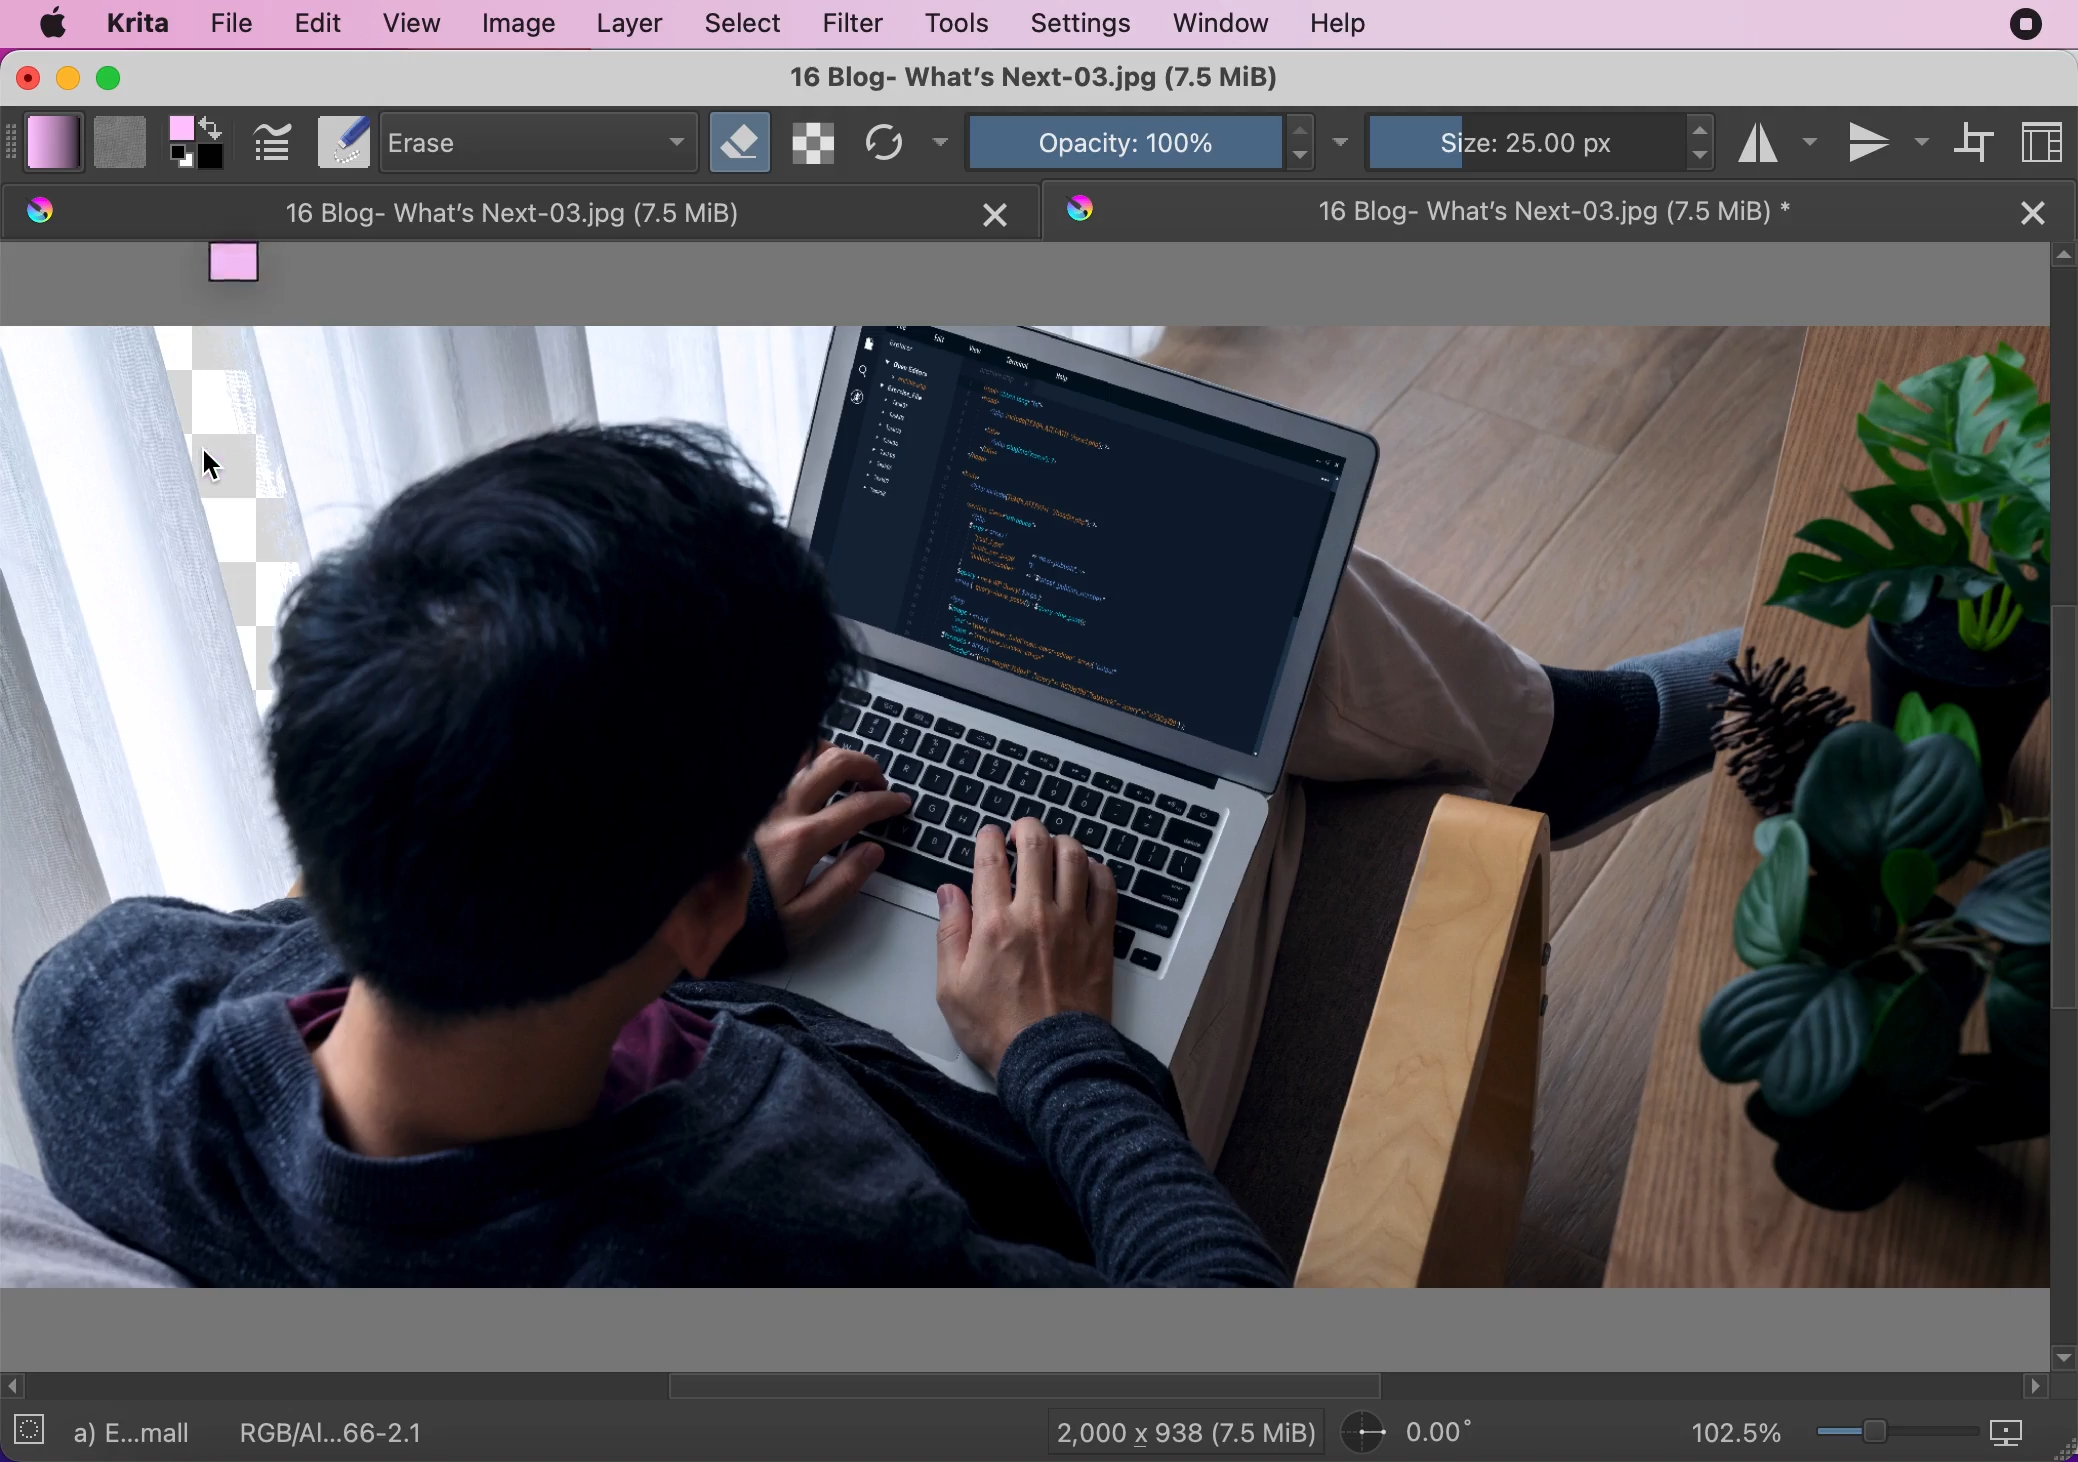 The height and width of the screenshot is (1462, 2078). Describe the element at coordinates (1118, 141) in the screenshot. I see `opacity: 100%` at that location.